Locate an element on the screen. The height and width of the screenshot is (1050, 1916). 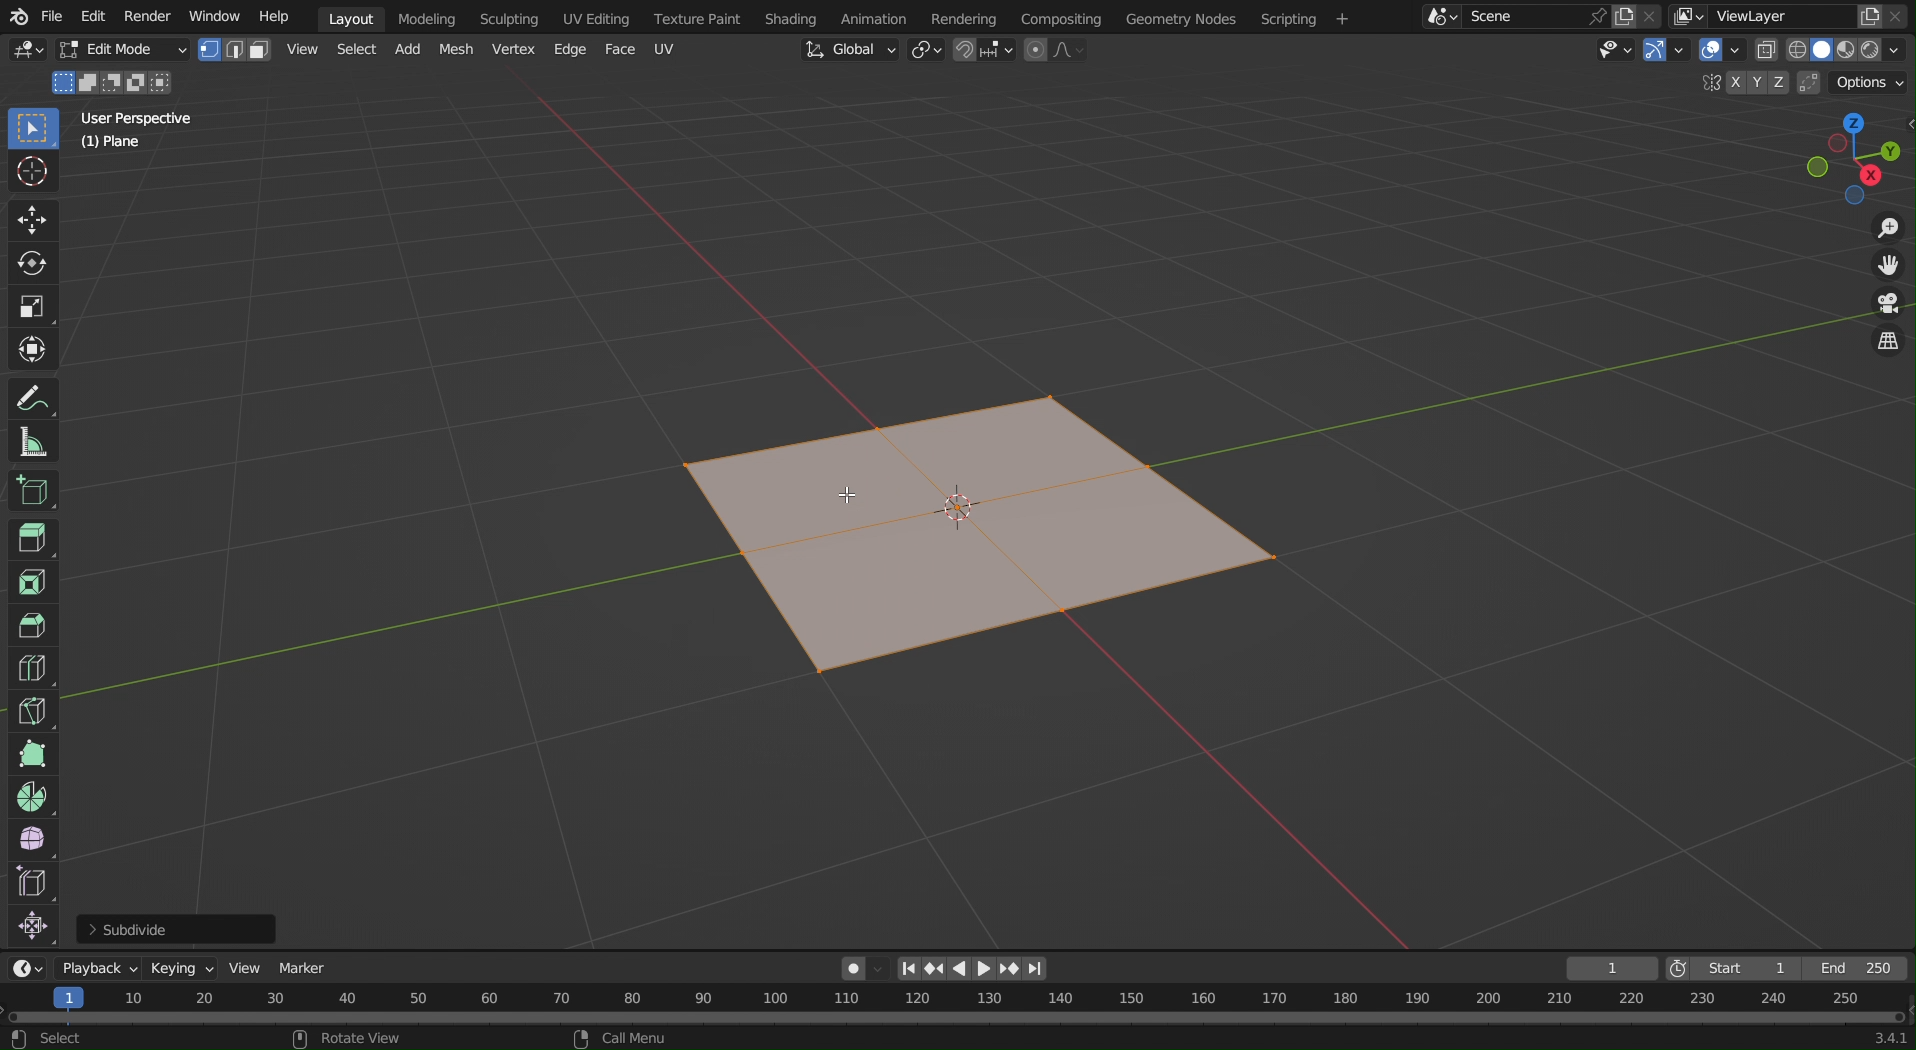
More layers is located at coordinates (1689, 18).